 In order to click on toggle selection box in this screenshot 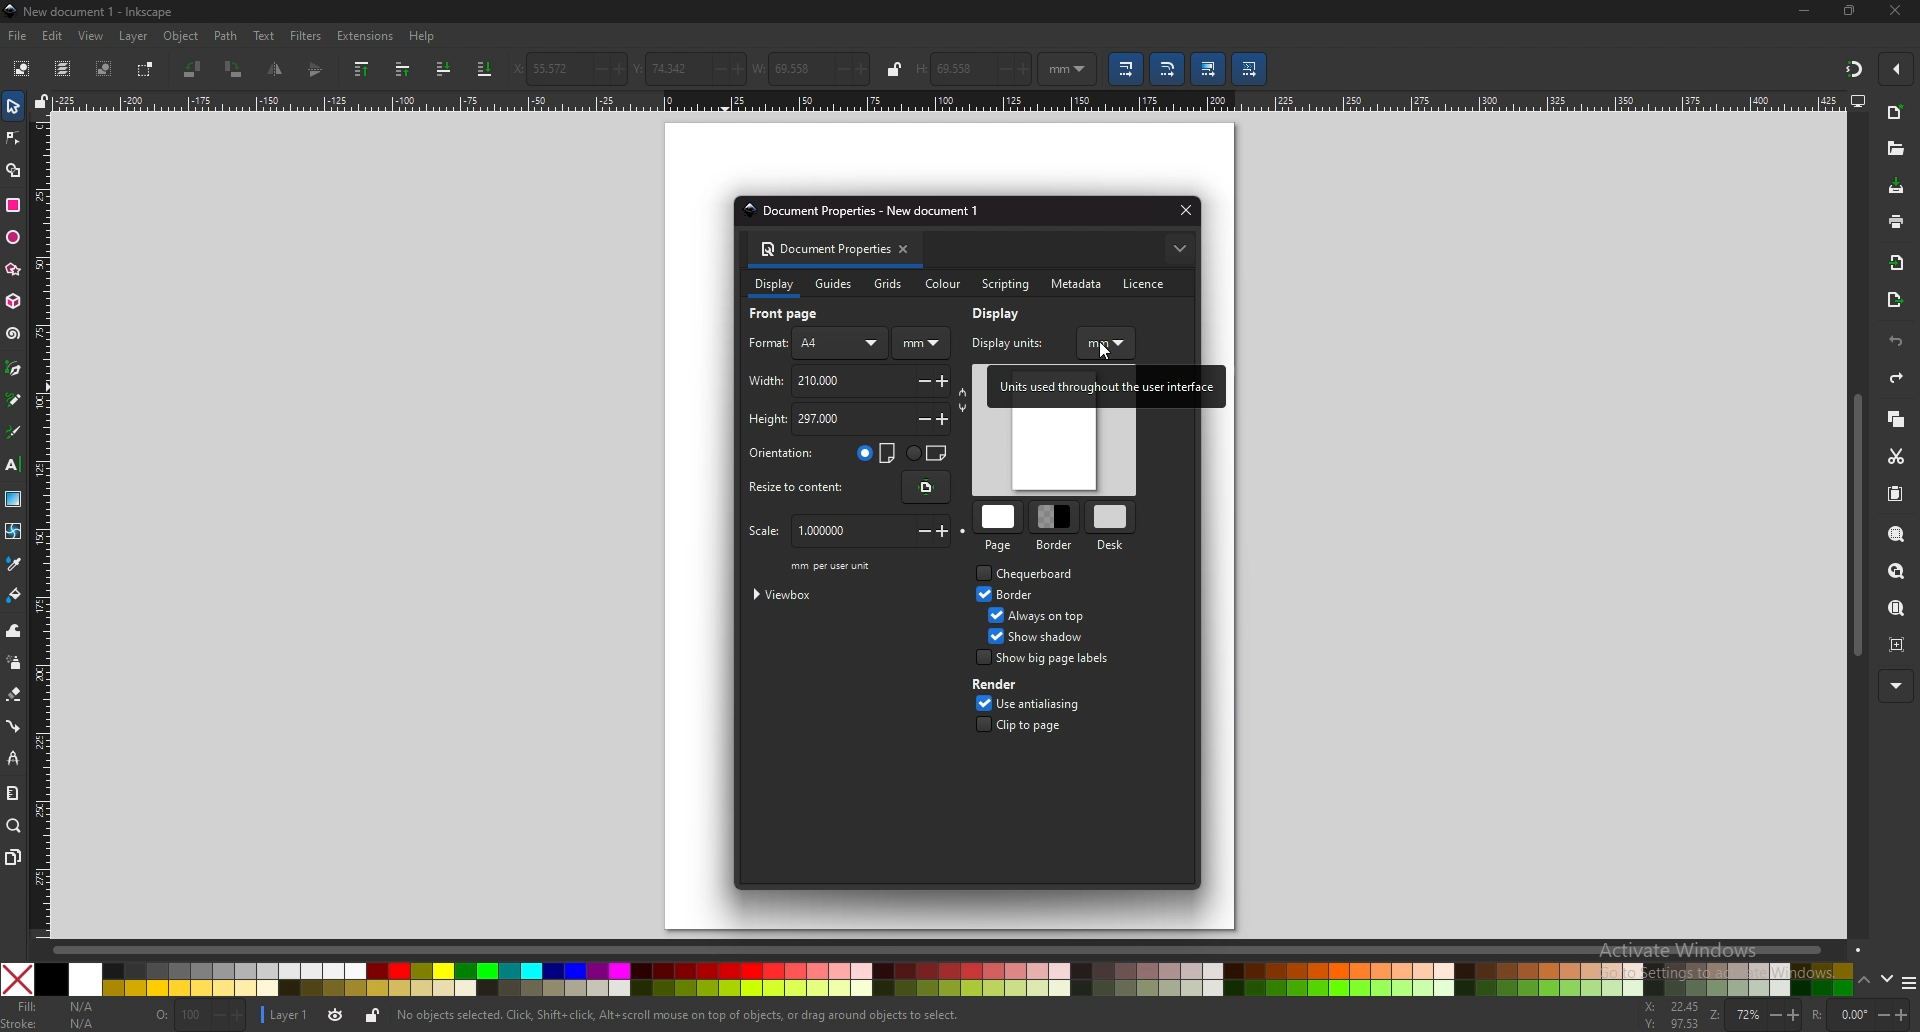, I will do `click(146, 68)`.